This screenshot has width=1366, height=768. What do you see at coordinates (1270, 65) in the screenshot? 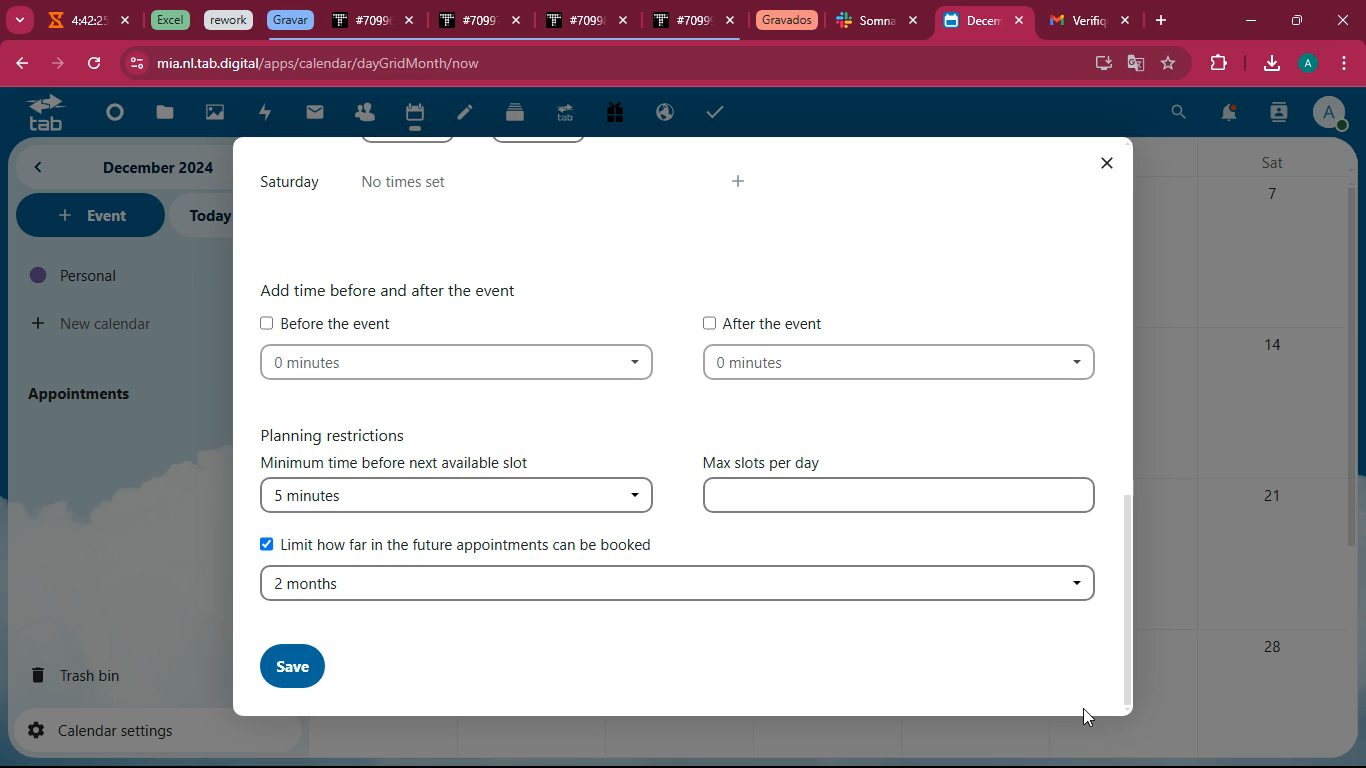
I see `download` at bounding box center [1270, 65].